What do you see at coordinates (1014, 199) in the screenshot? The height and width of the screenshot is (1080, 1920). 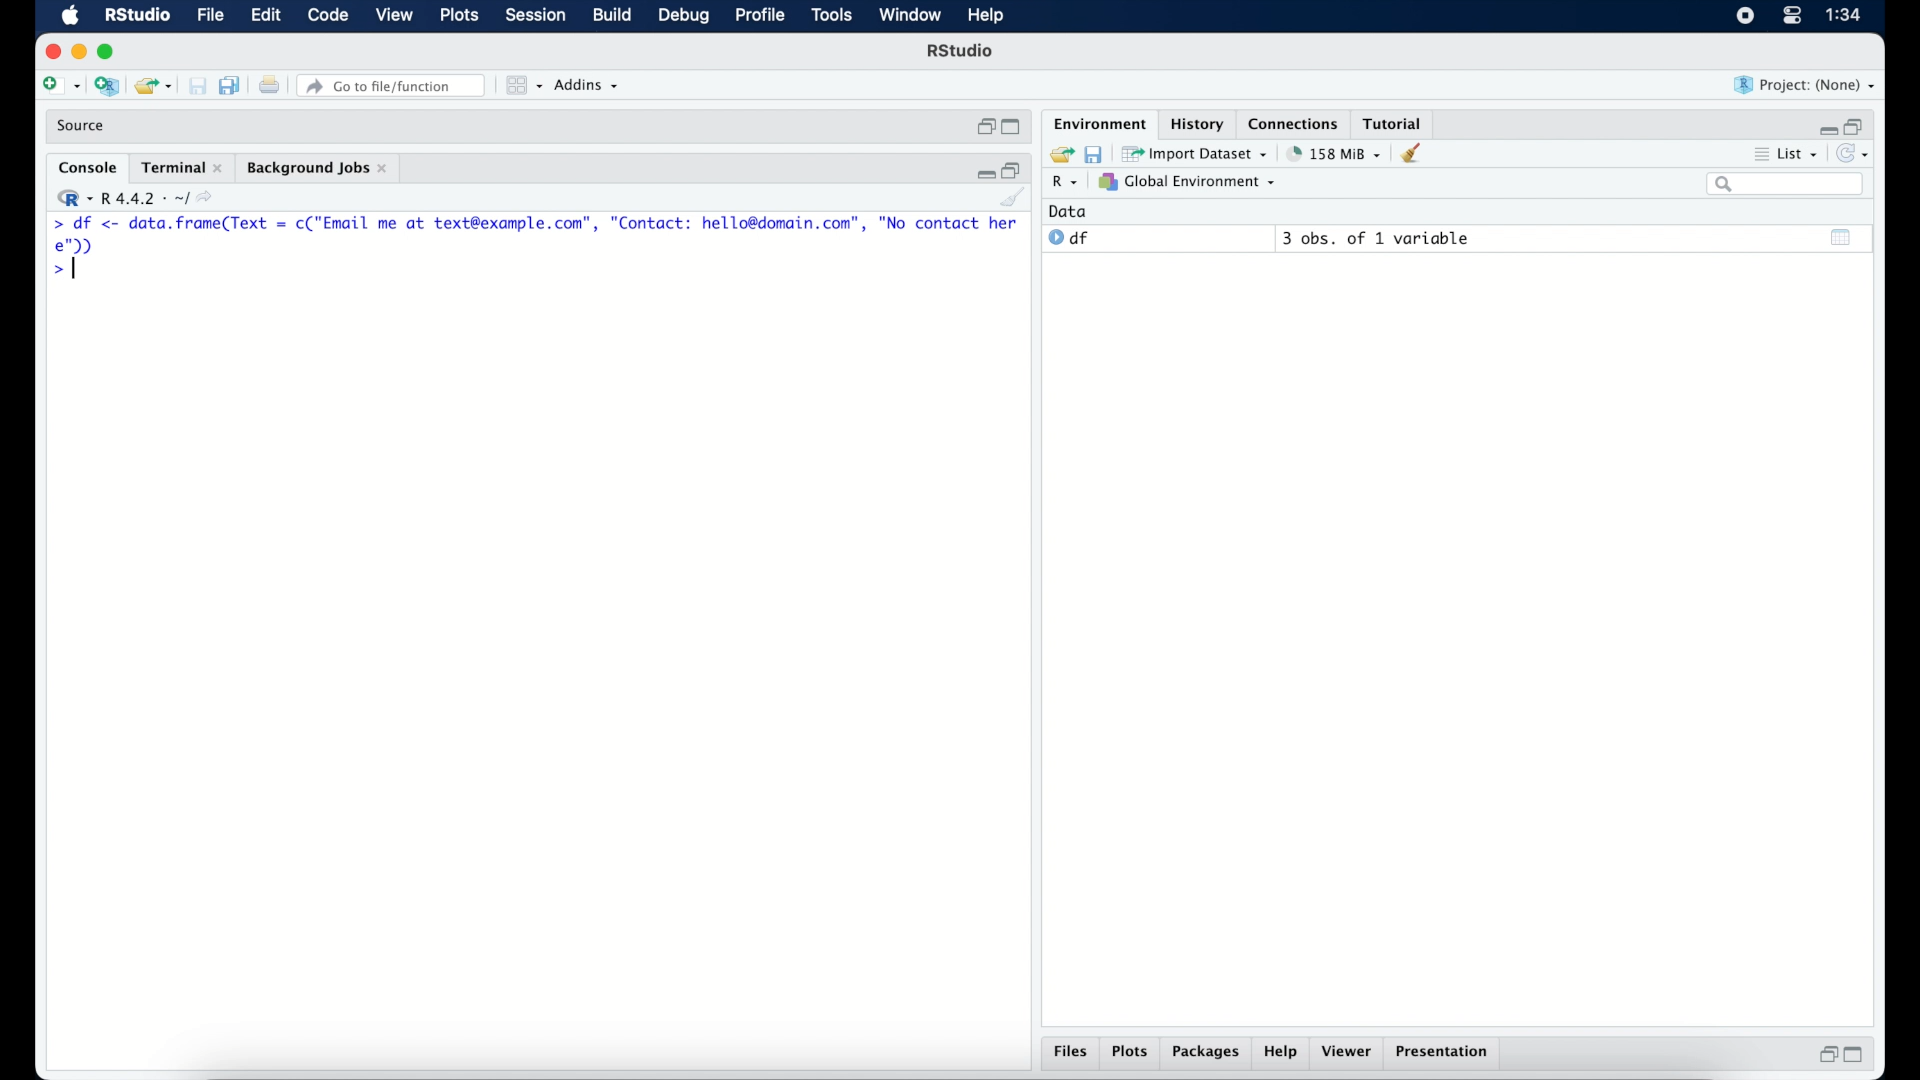 I see `clear console` at bounding box center [1014, 199].